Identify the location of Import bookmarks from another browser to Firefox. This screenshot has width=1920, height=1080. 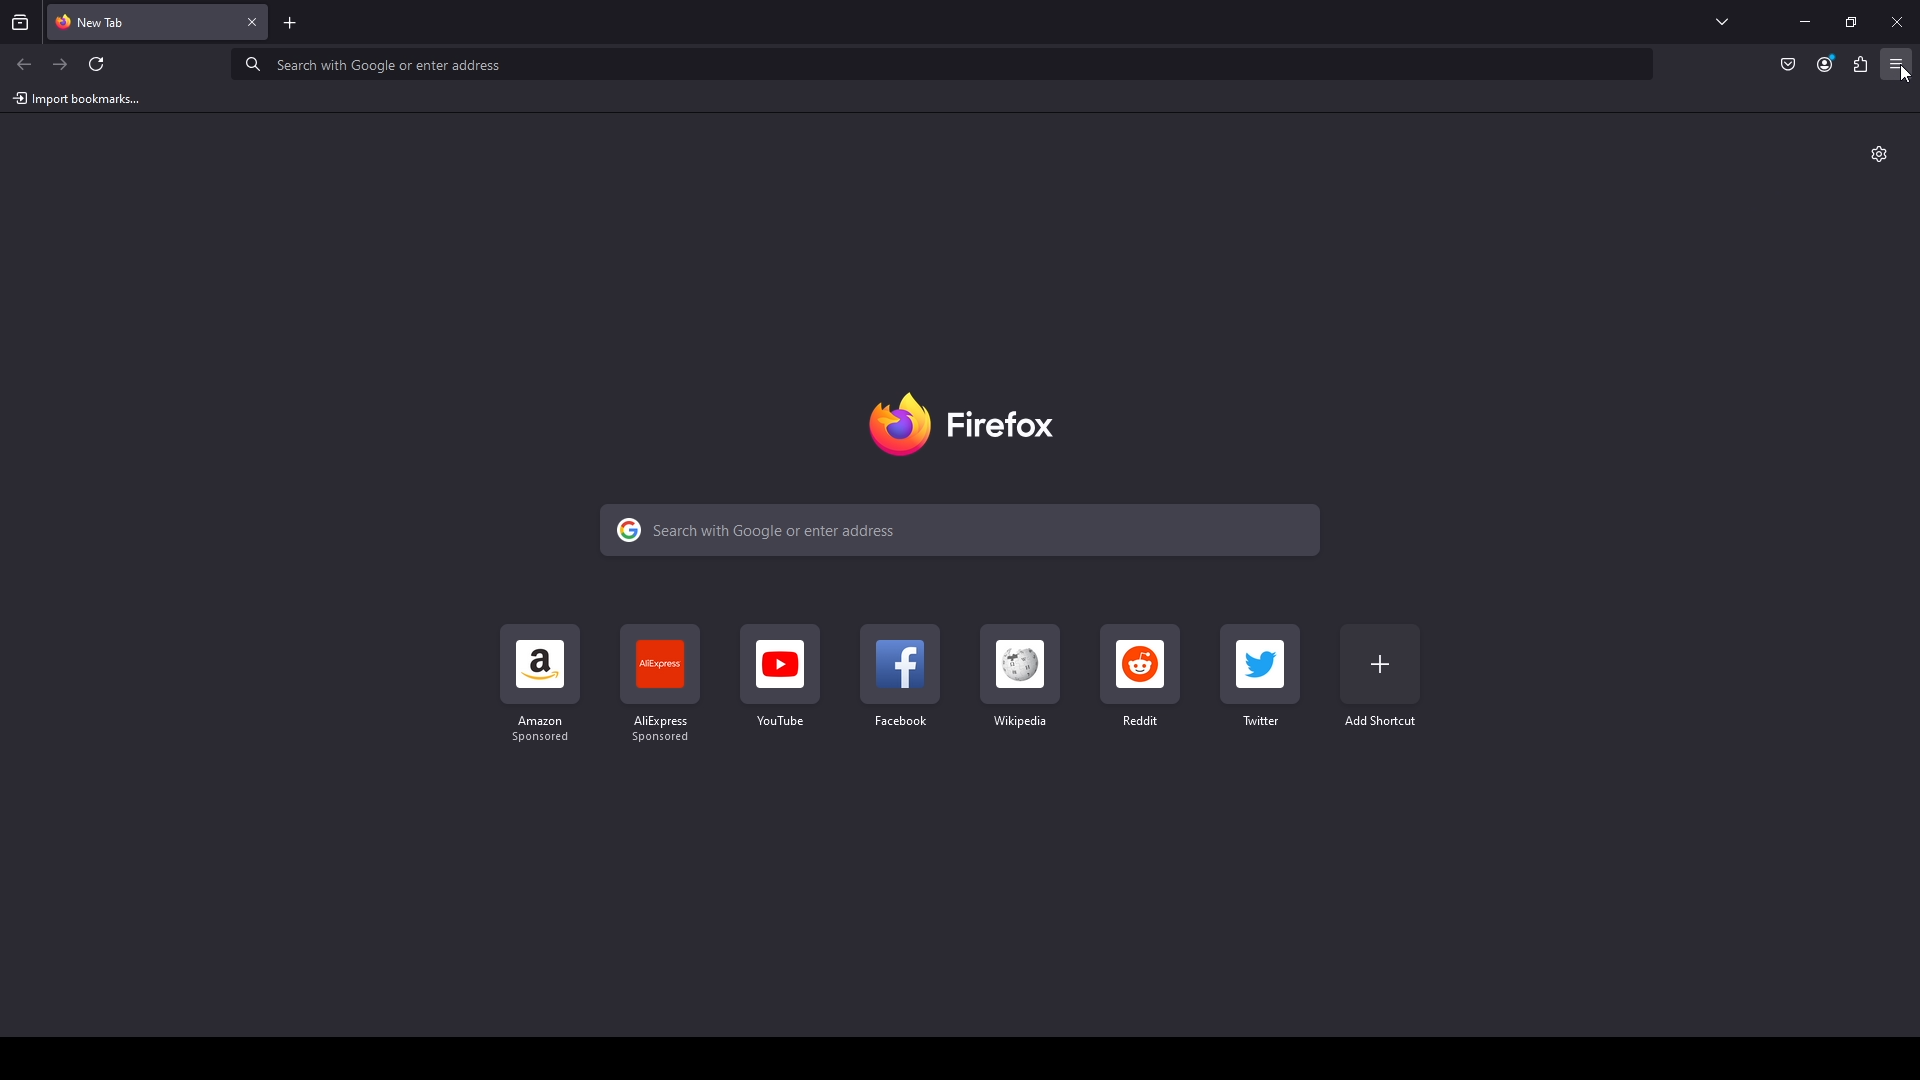
(76, 98).